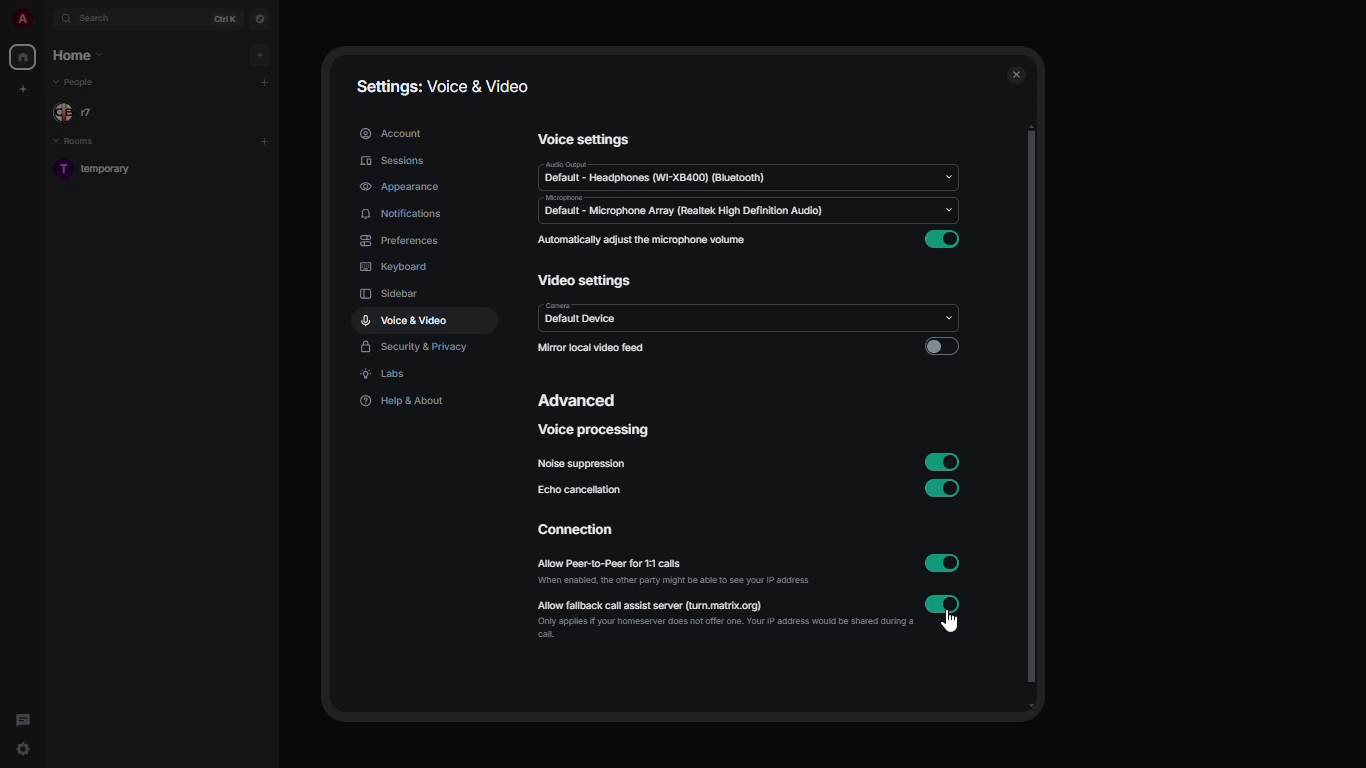  Describe the element at coordinates (581, 493) in the screenshot. I see `echo cancellation` at that location.